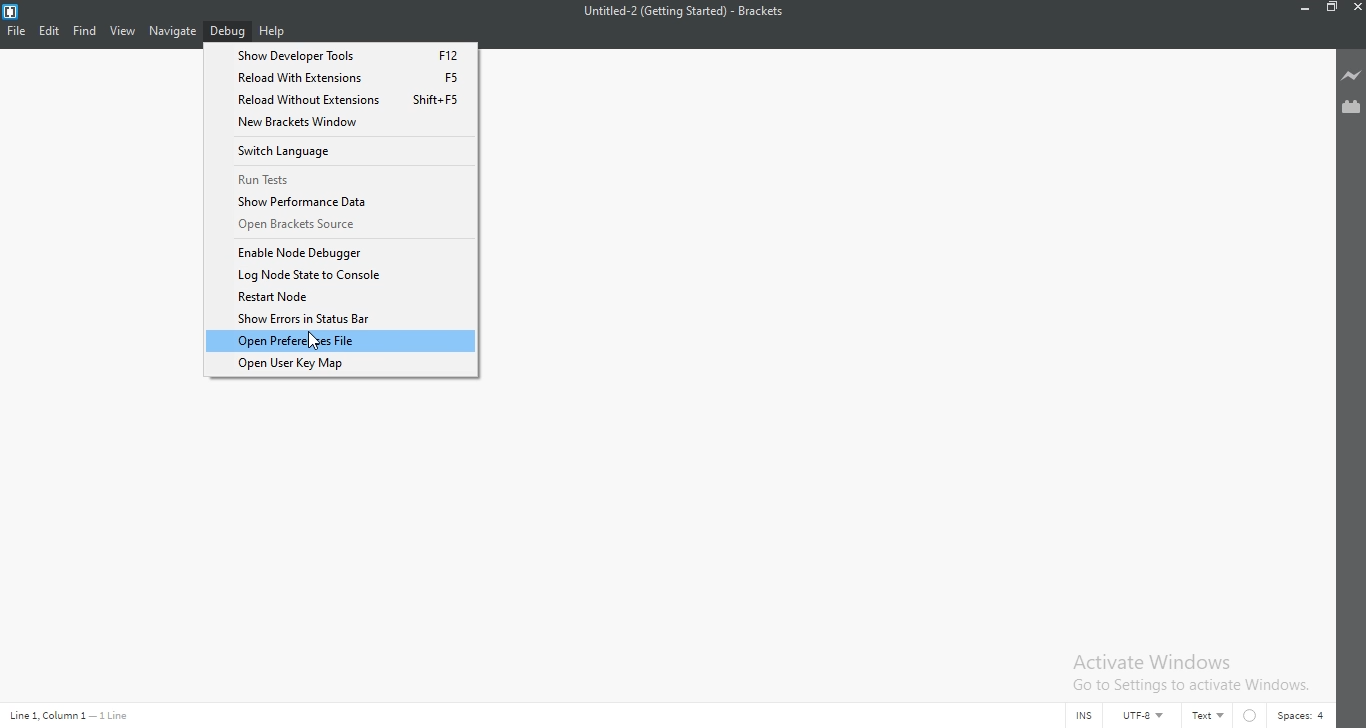  Describe the element at coordinates (1084, 716) in the screenshot. I see `INS` at that location.